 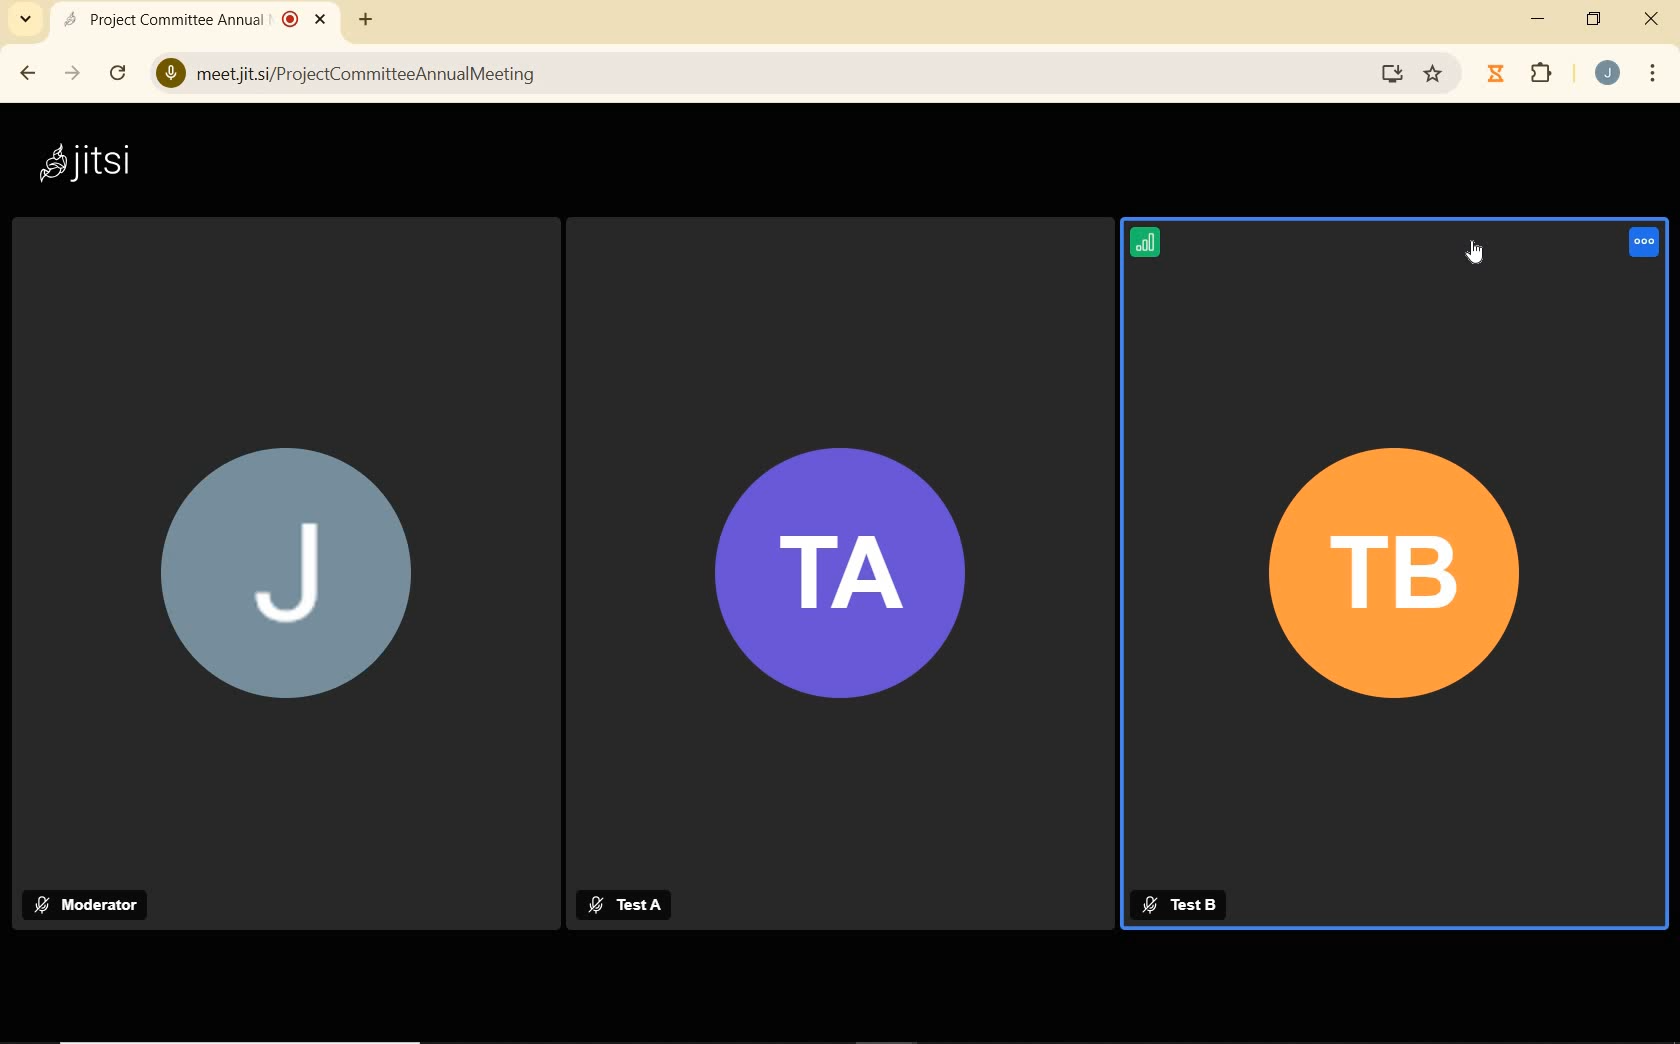 I want to click on ADD NEW TAB, so click(x=366, y=17).